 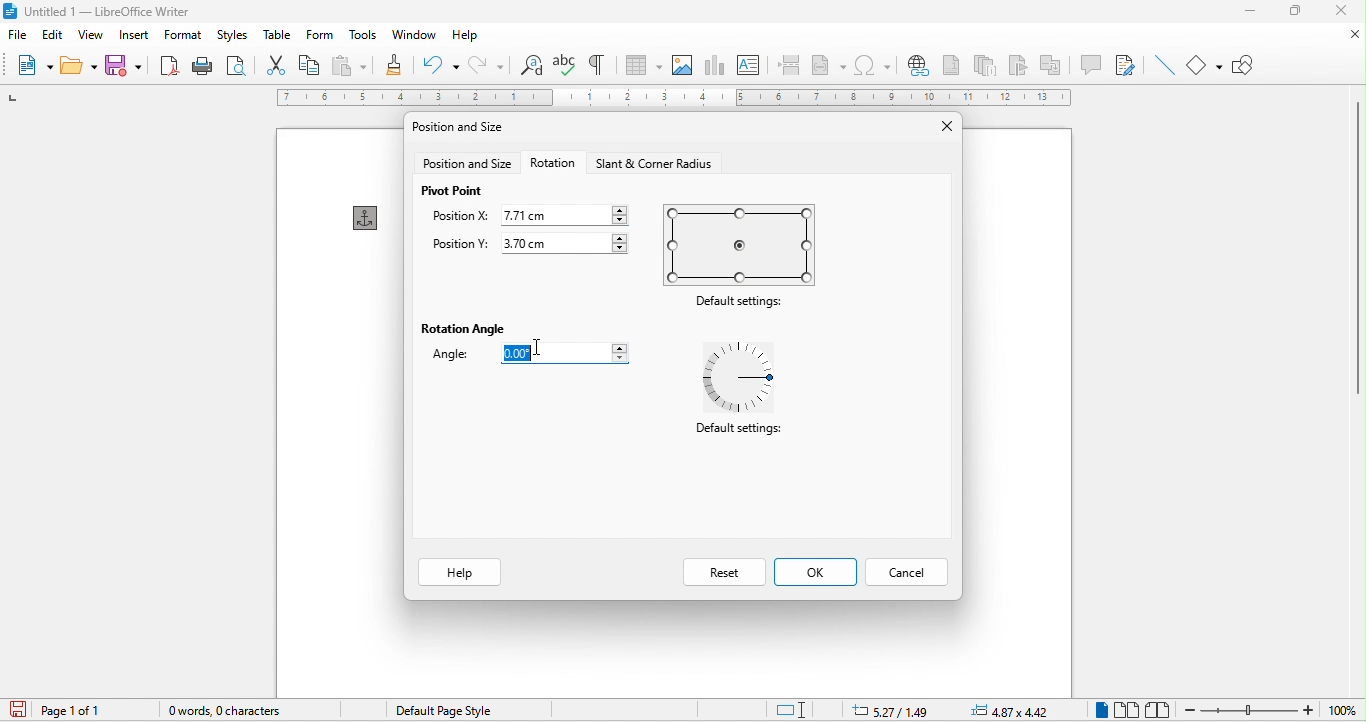 What do you see at coordinates (360, 36) in the screenshot?
I see `tools` at bounding box center [360, 36].